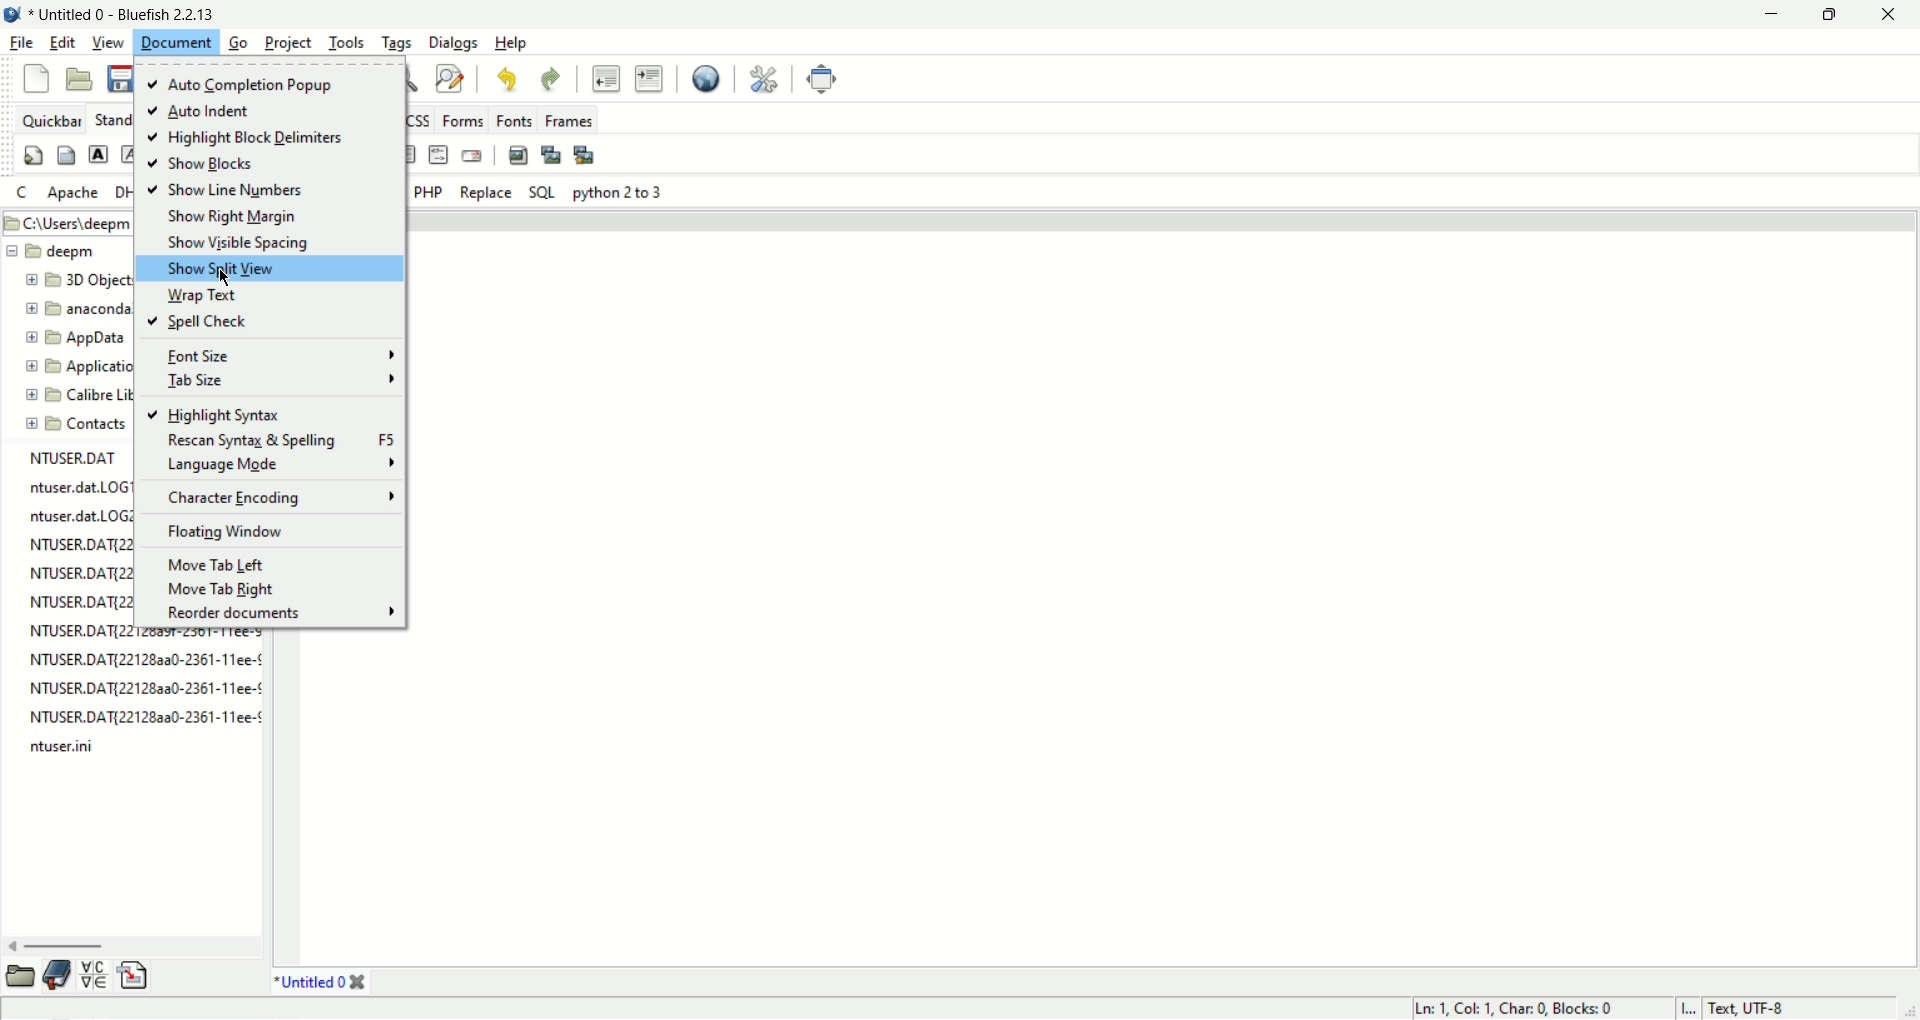 Image resolution: width=1920 pixels, height=1020 pixels. I want to click on file, so click(22, 43).